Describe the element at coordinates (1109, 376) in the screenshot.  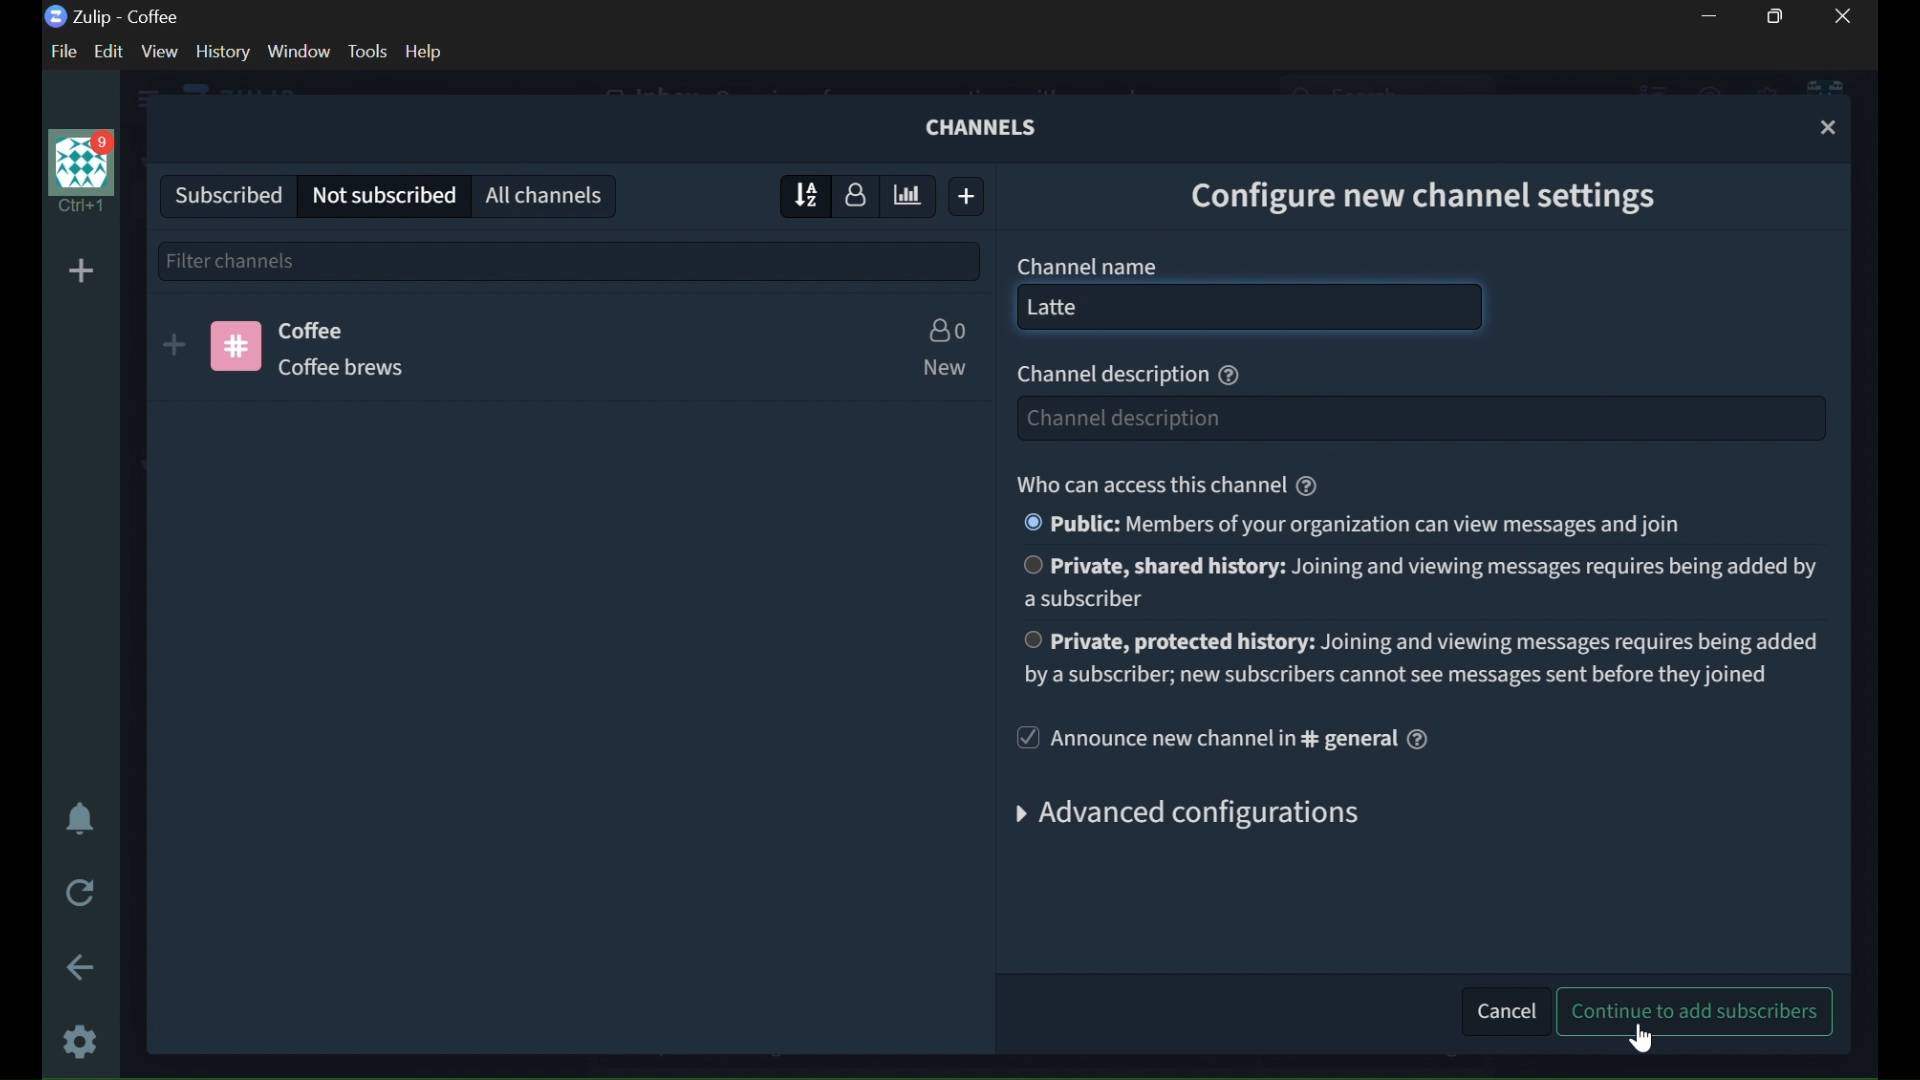
I see `CHANNEL DESCRIPTION` at that location.